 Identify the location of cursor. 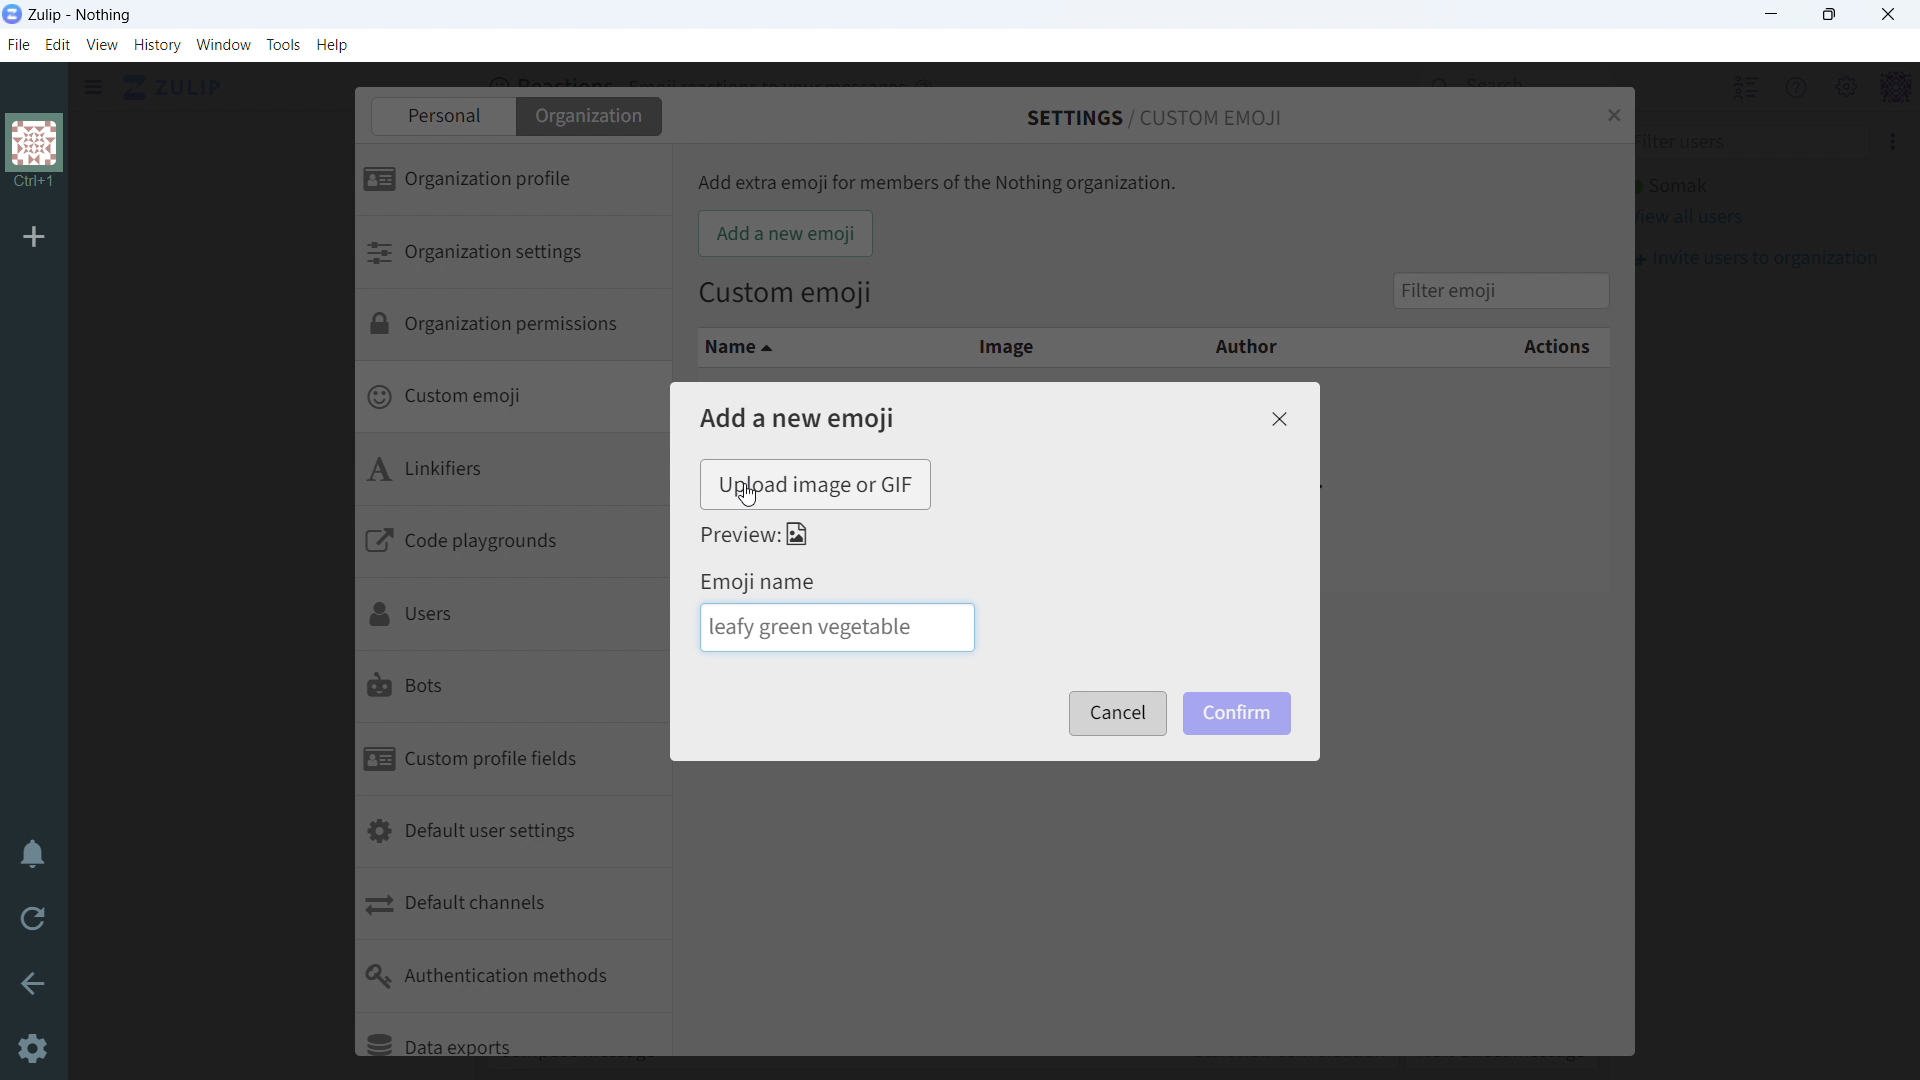
(746, 493).